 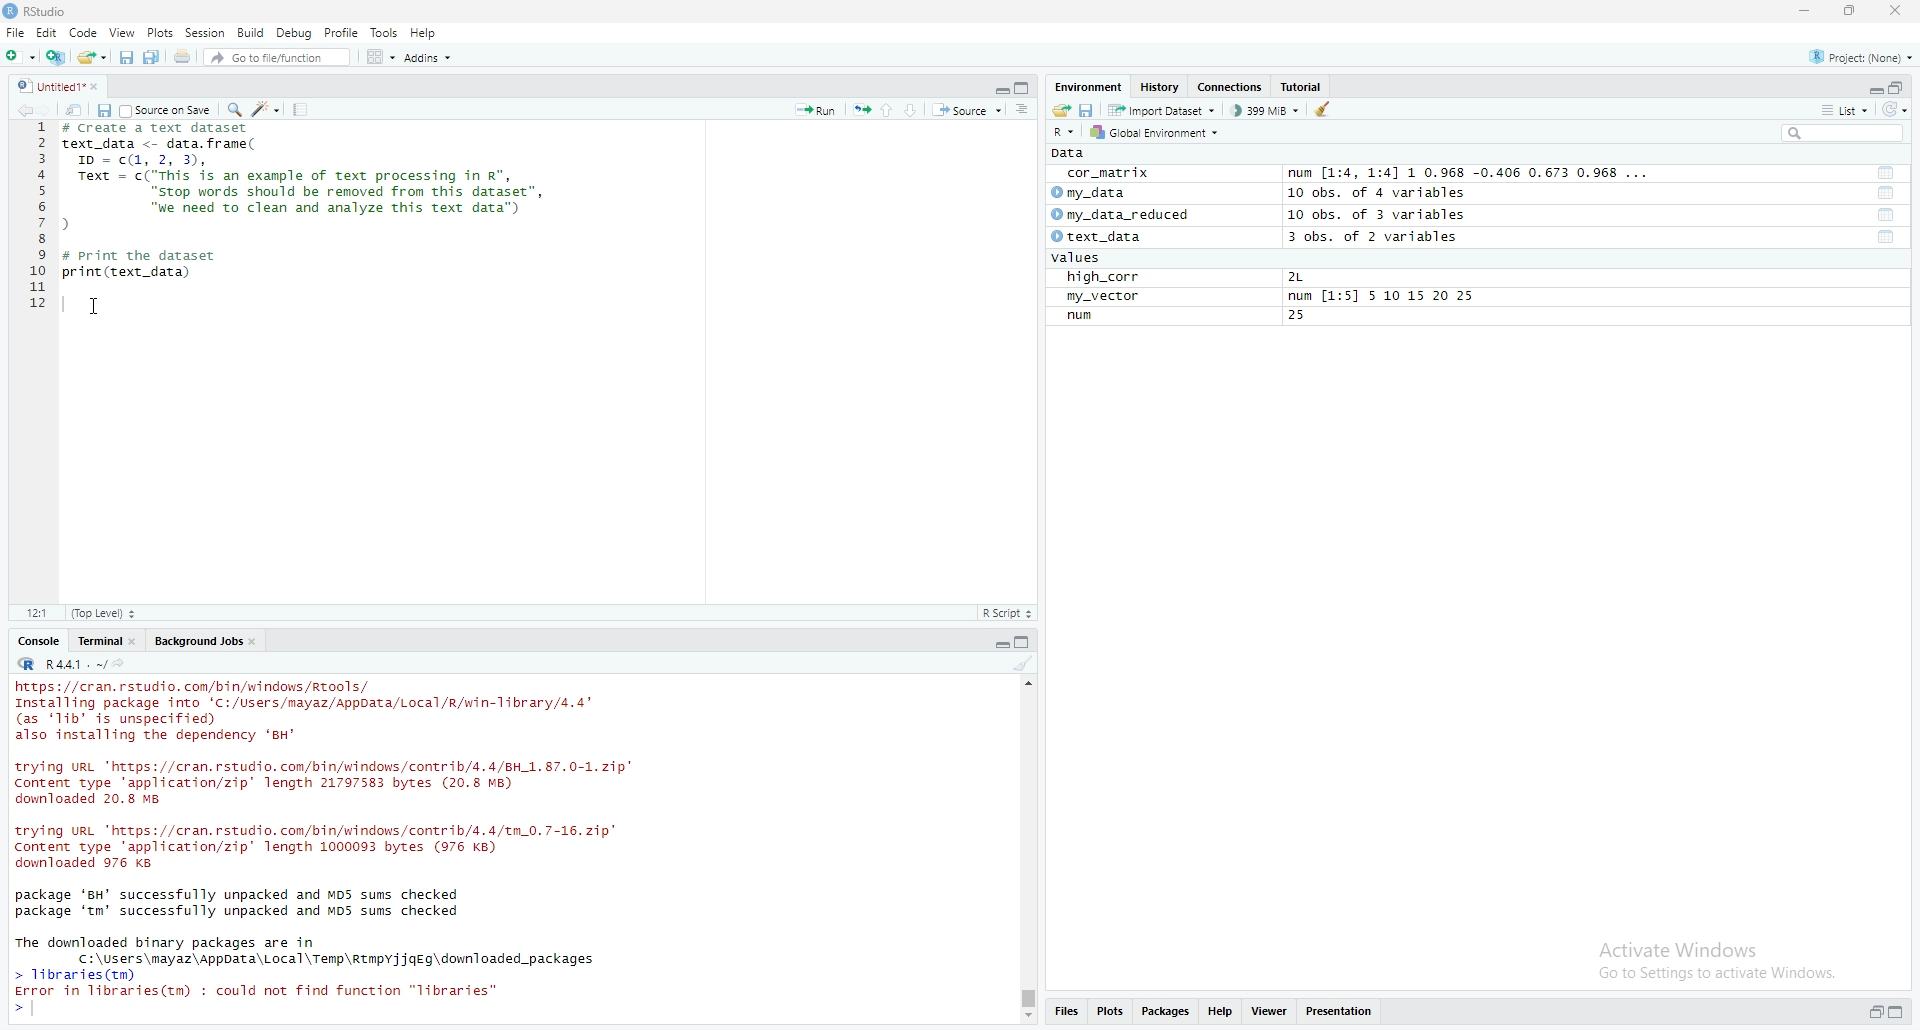 I want to click on save workspace, so click(x=1088, y=111).